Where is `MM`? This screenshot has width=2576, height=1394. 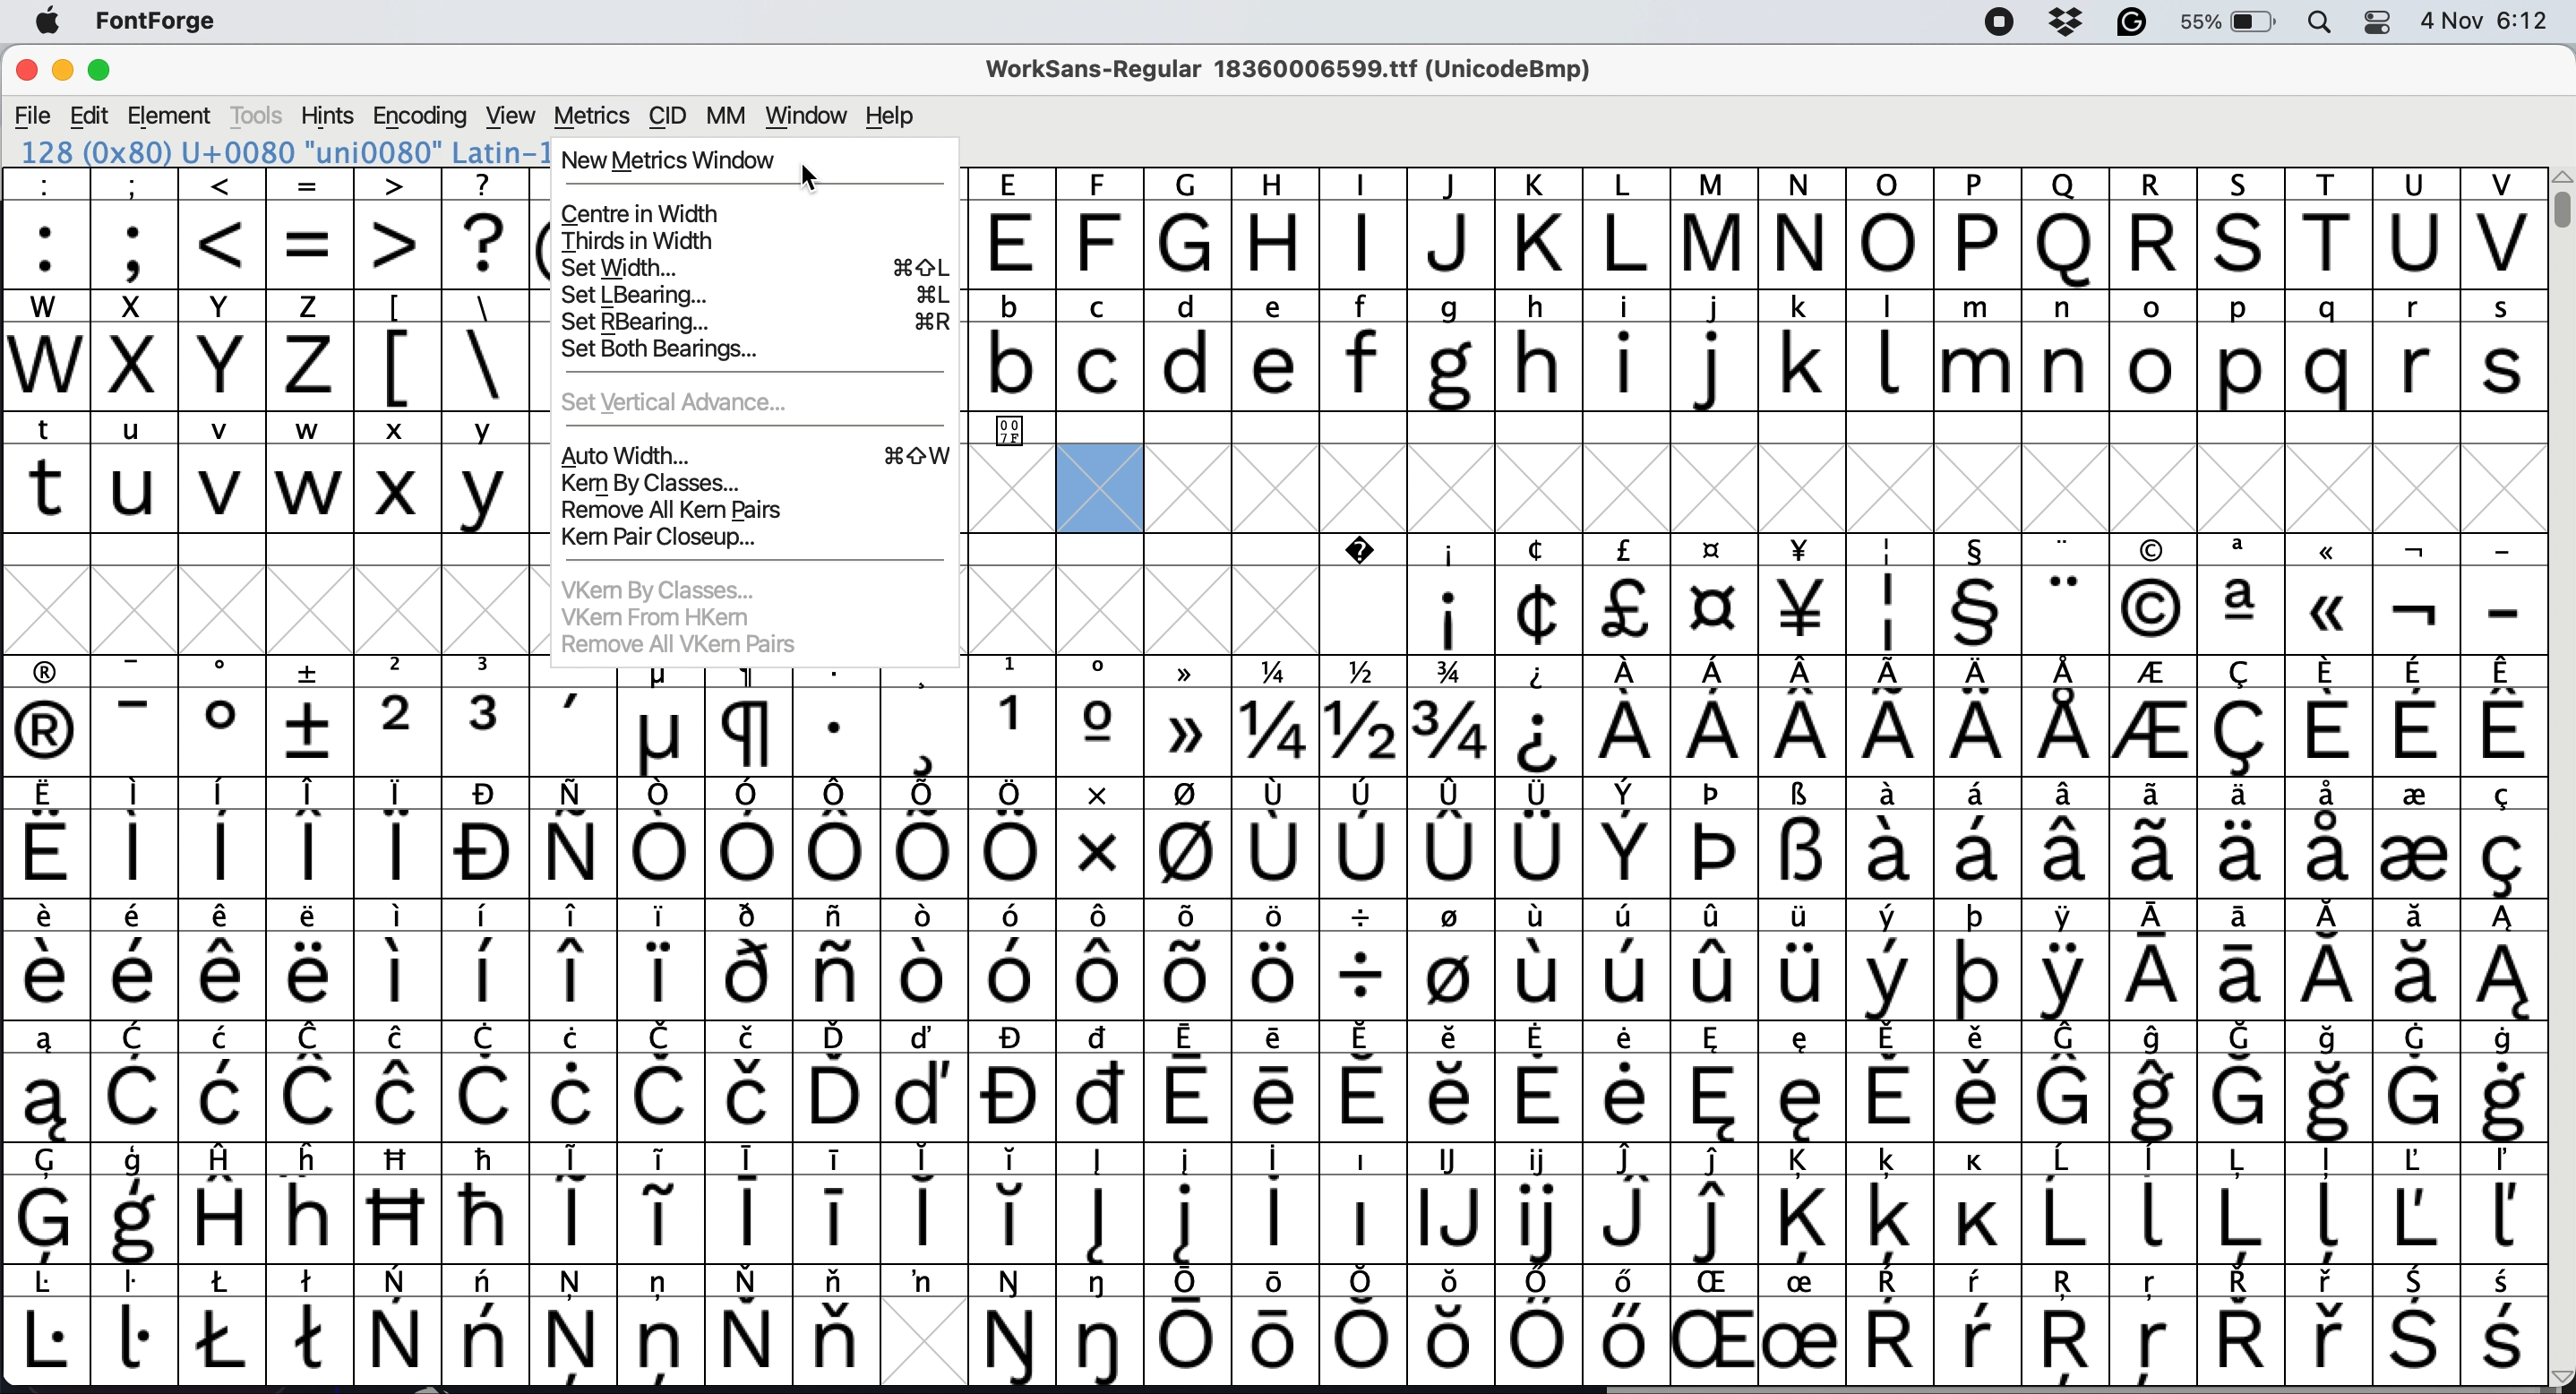
MM is located at coordinates (731, 114).